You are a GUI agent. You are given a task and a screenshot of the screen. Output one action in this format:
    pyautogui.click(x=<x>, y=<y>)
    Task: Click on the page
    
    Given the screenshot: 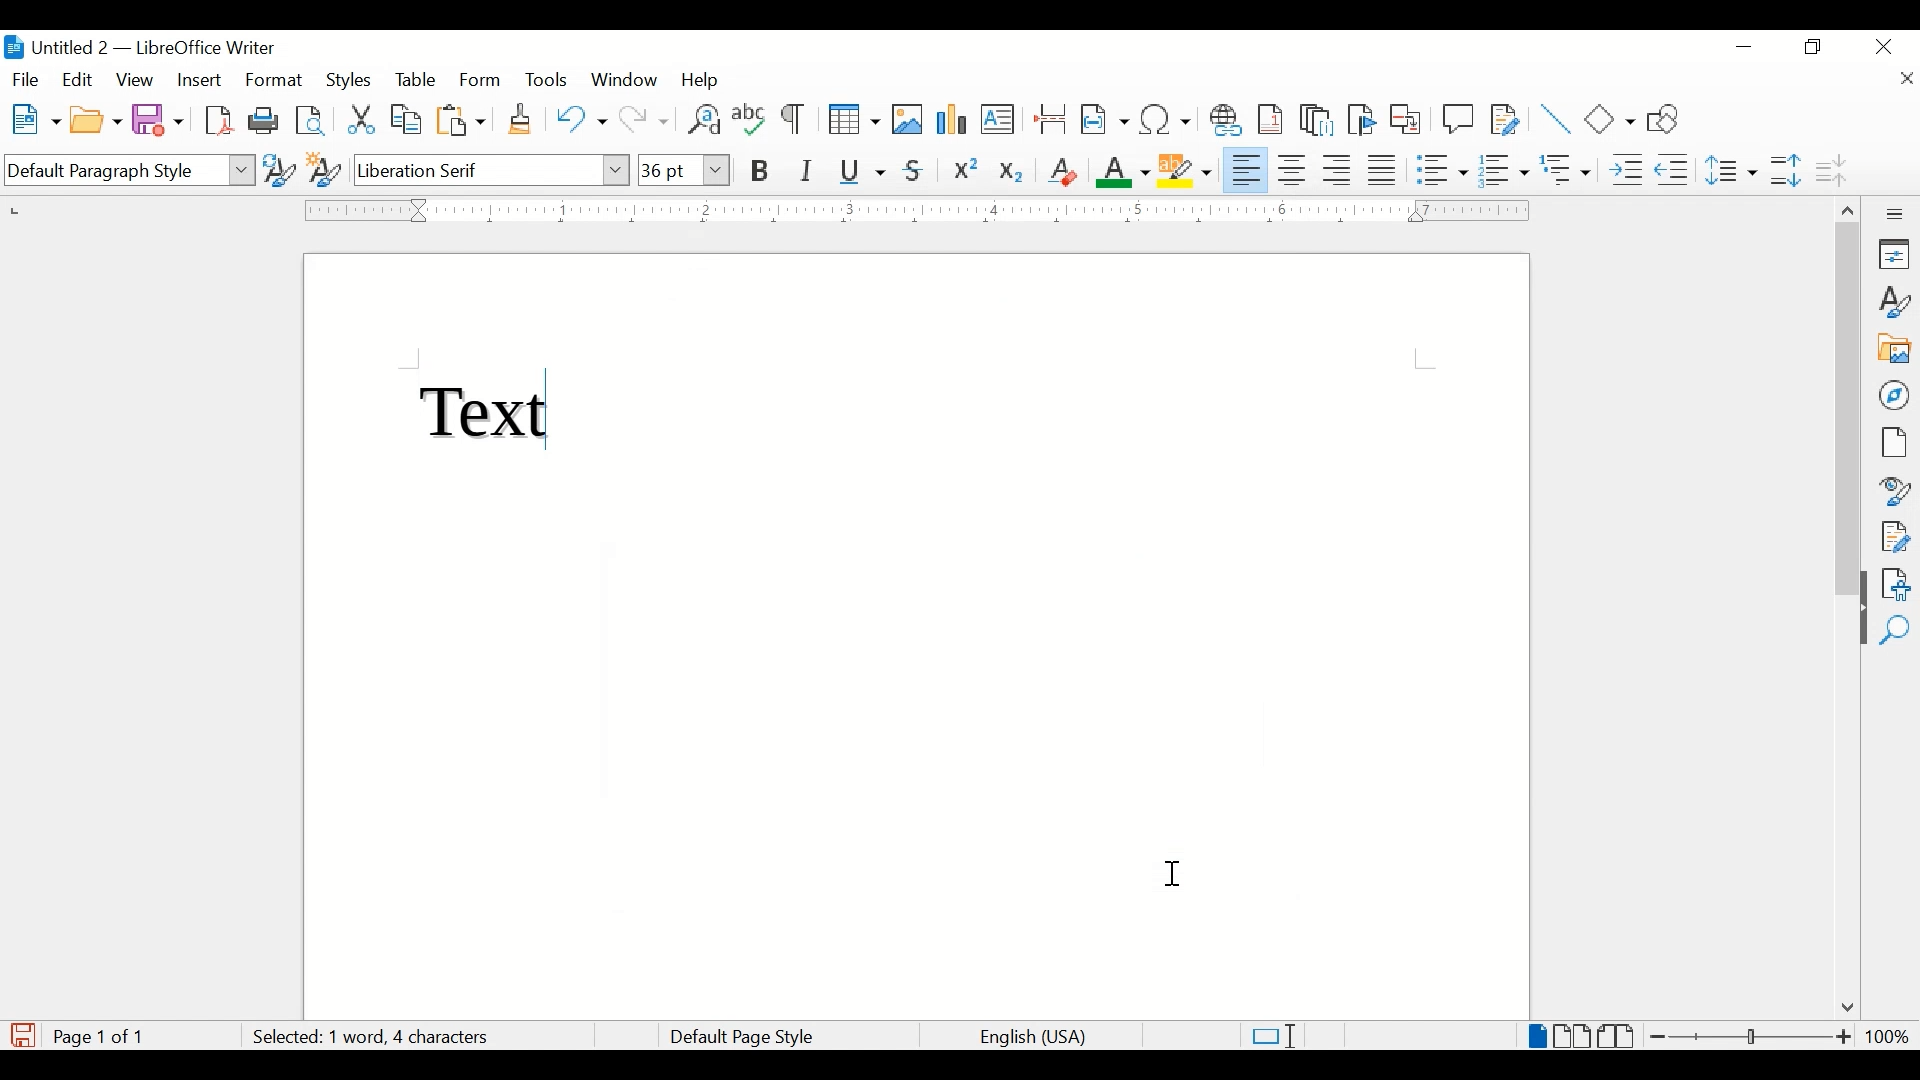 What is the action you would take?
    pyautogui.click(x=1893, y=442)
    